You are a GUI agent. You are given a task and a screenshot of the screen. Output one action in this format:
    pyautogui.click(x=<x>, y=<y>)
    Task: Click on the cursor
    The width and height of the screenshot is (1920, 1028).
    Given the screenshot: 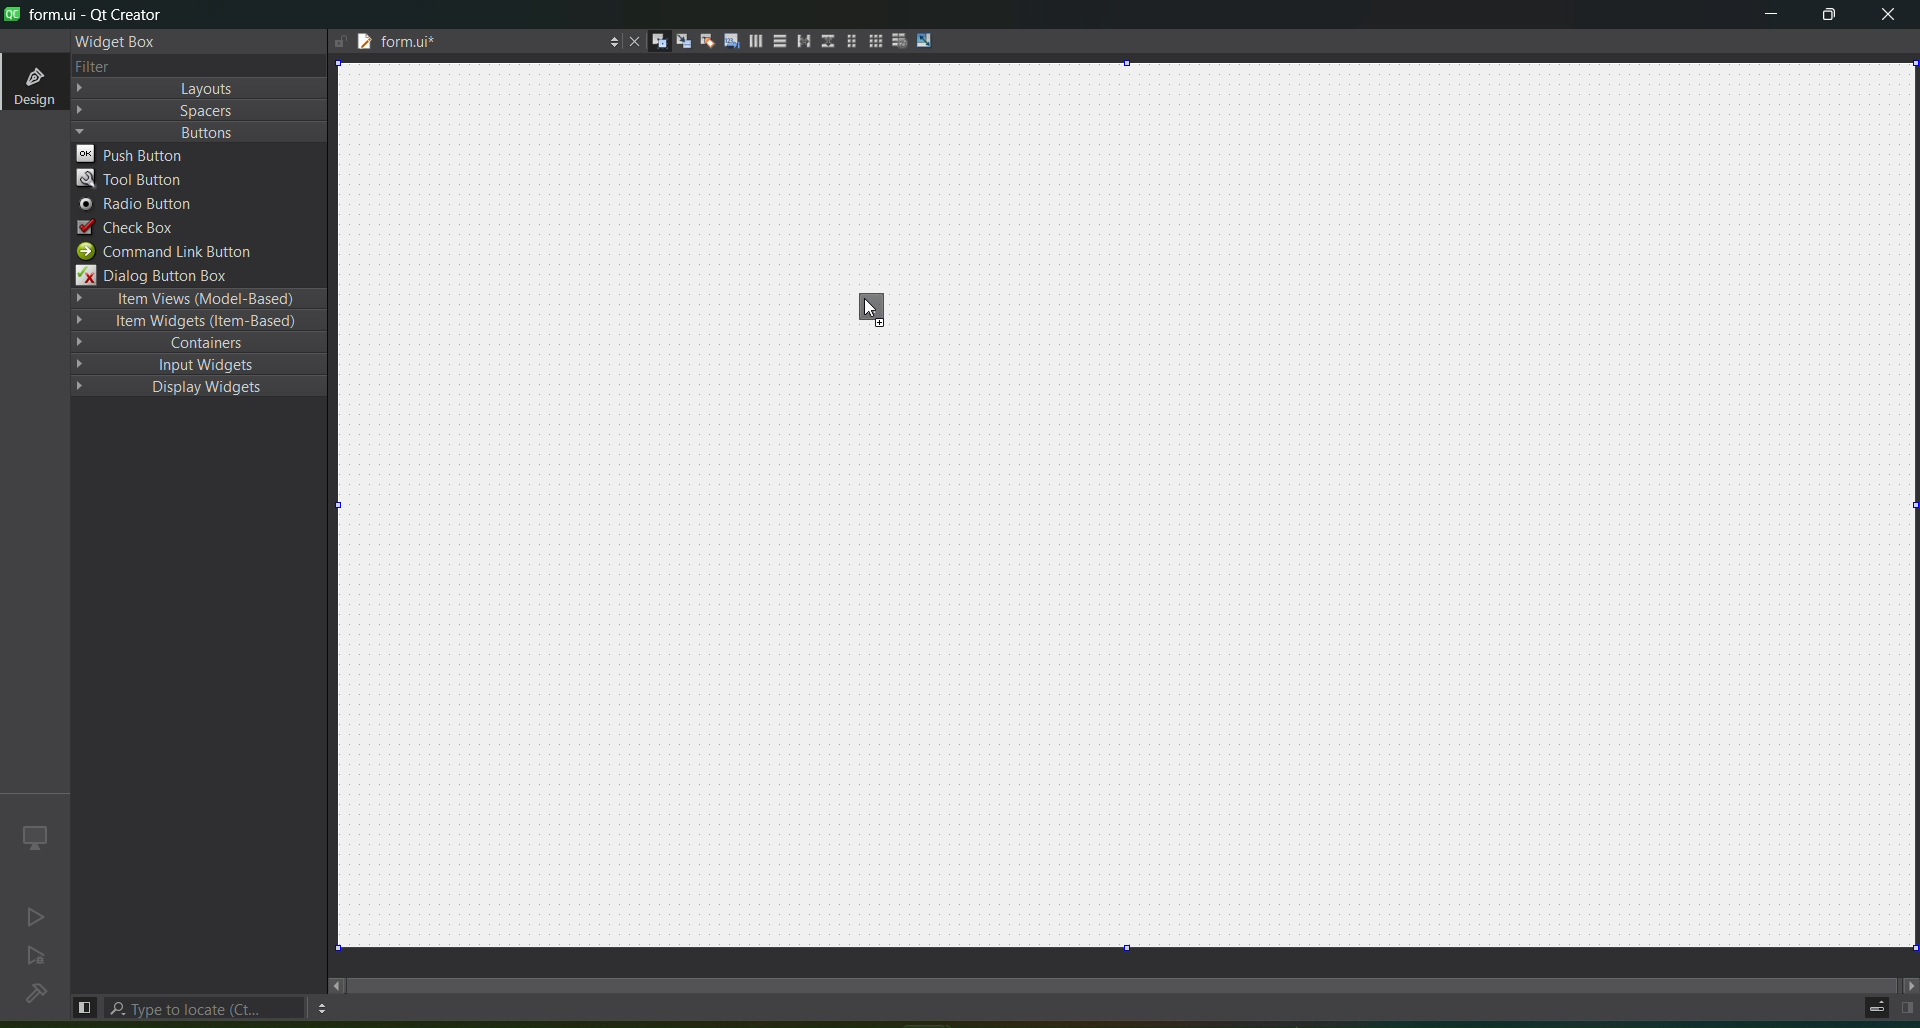 What is the action you would take?
    pyautogui.click(x=871, y=311)
    